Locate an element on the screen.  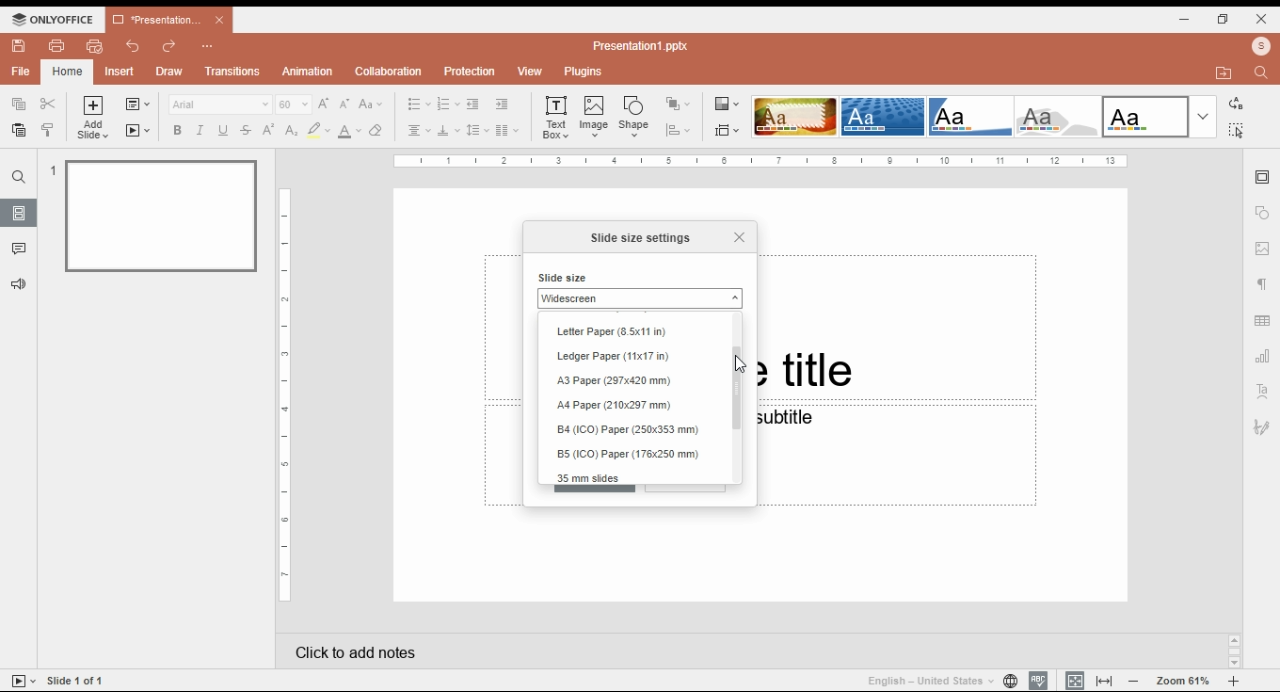
numbering is located at coordinates (448, 105).